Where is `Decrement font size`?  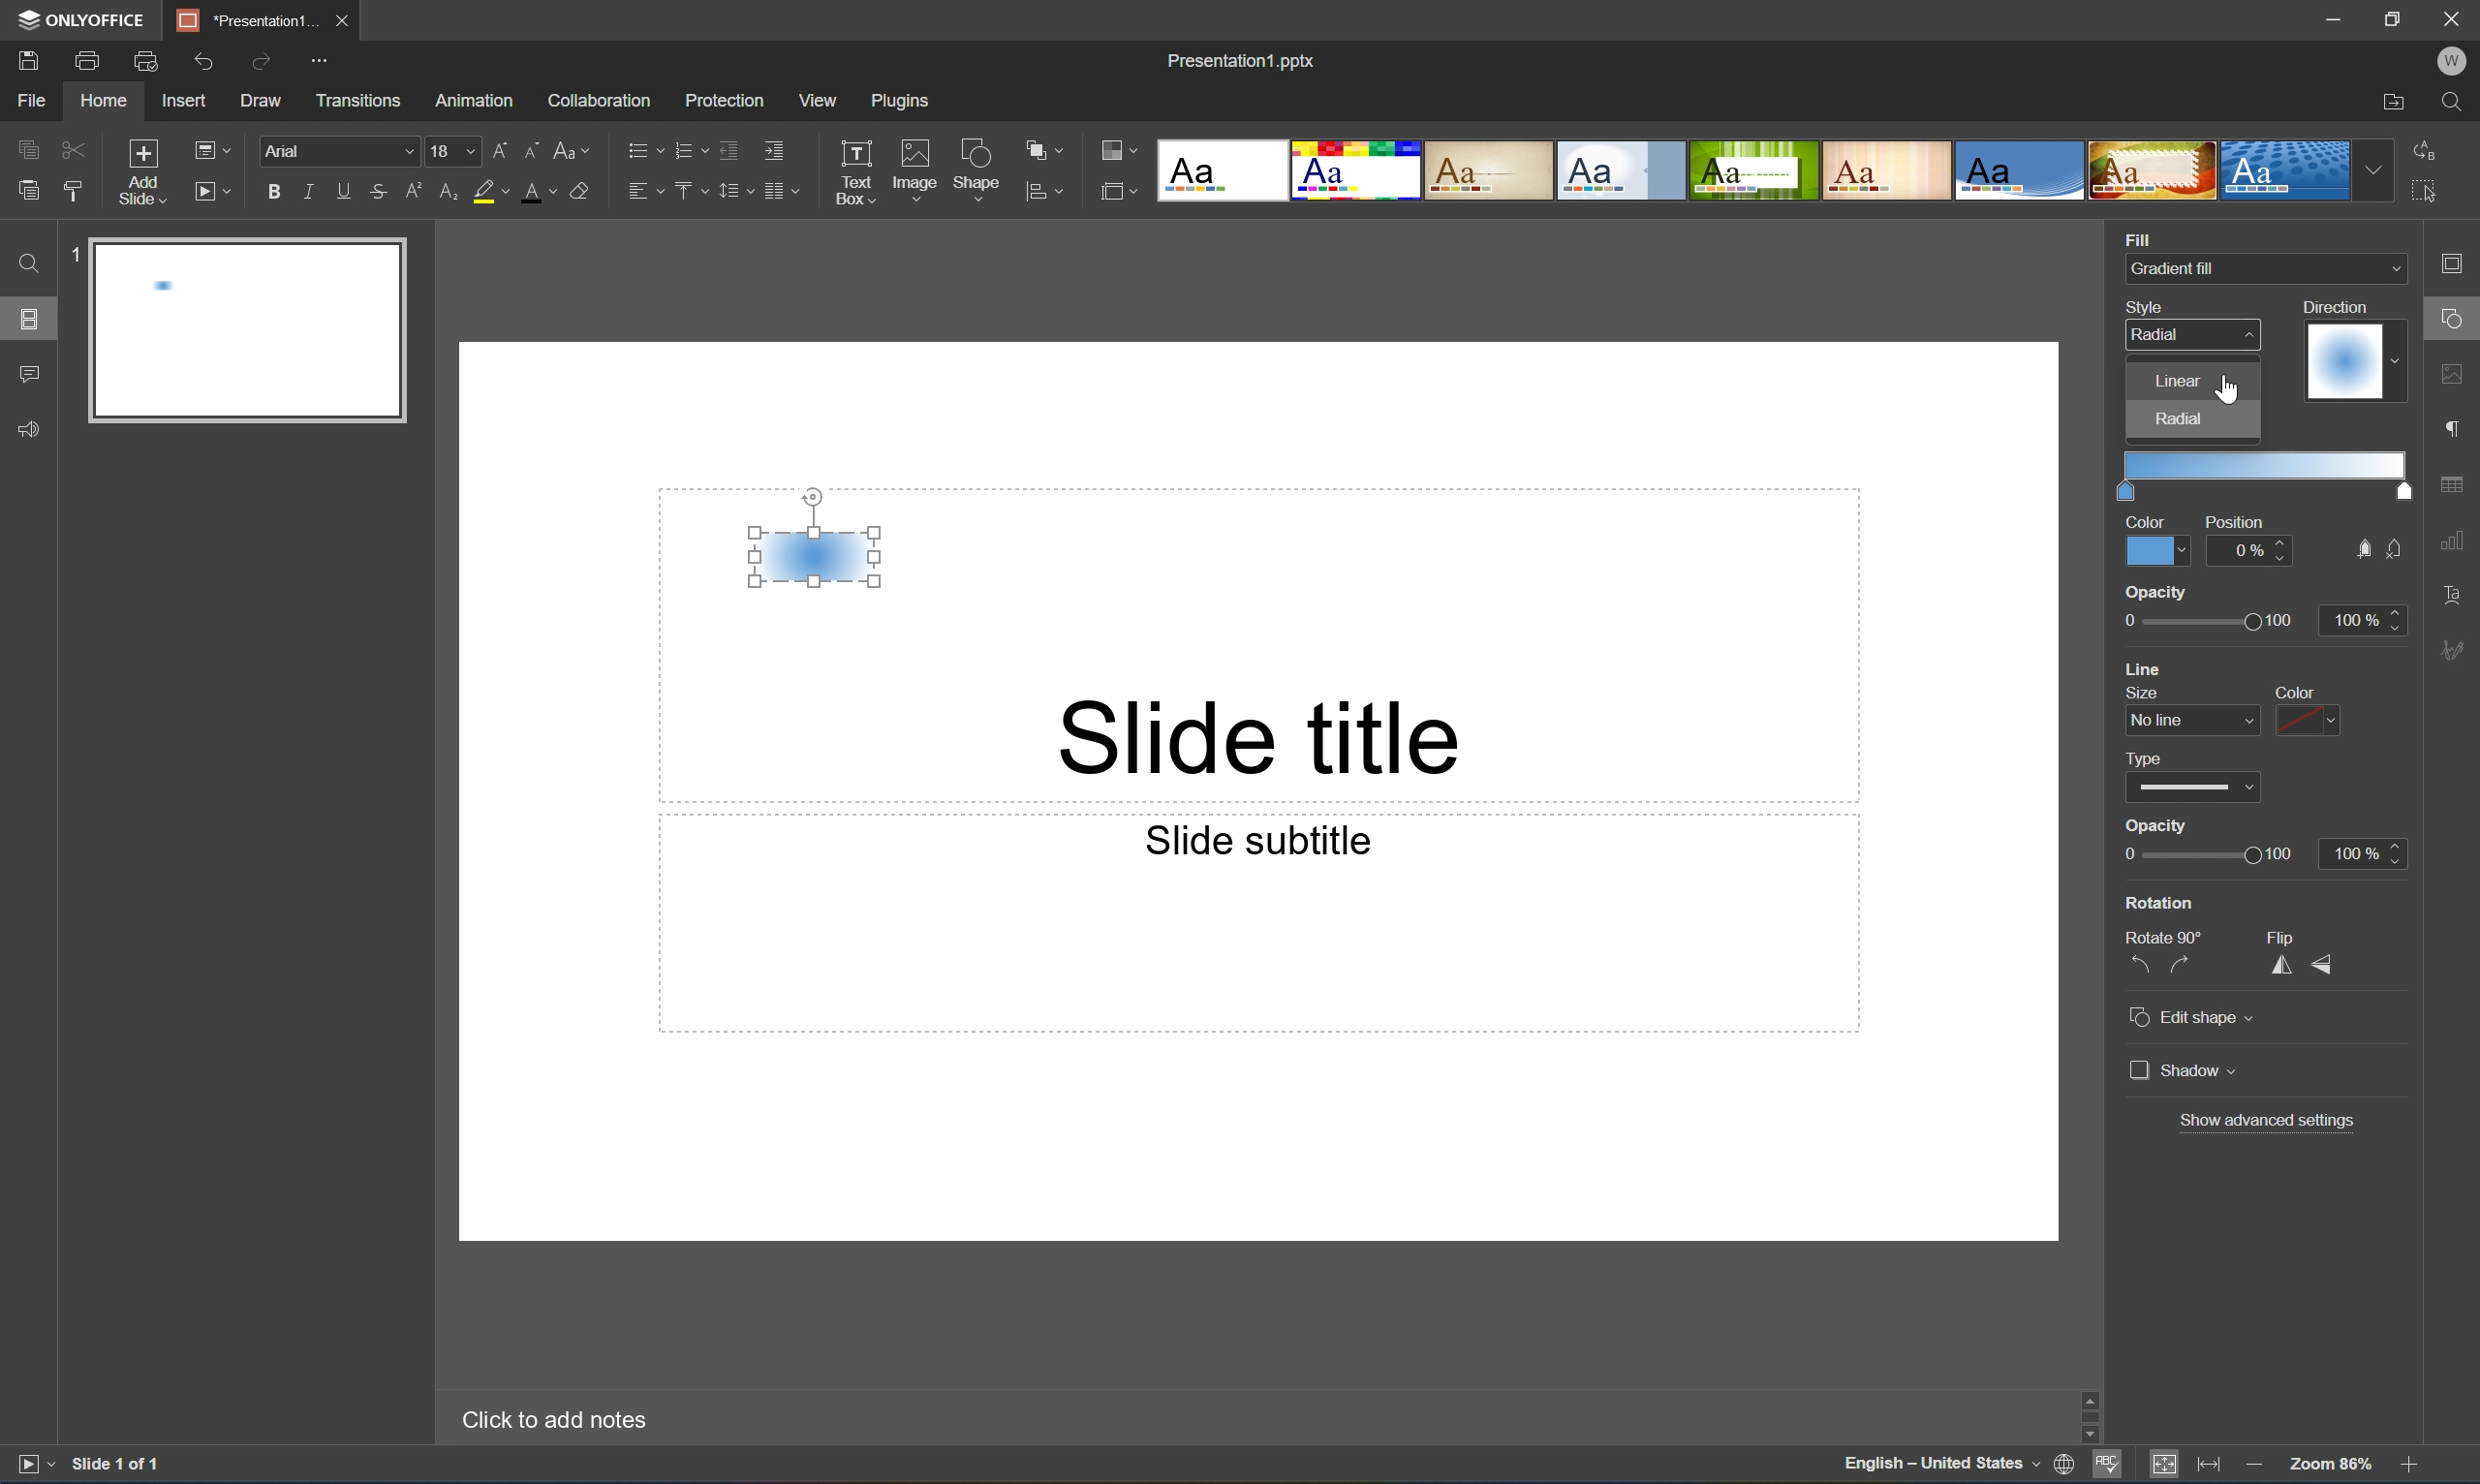 Decrement font size is located at coordinates (530, 147).